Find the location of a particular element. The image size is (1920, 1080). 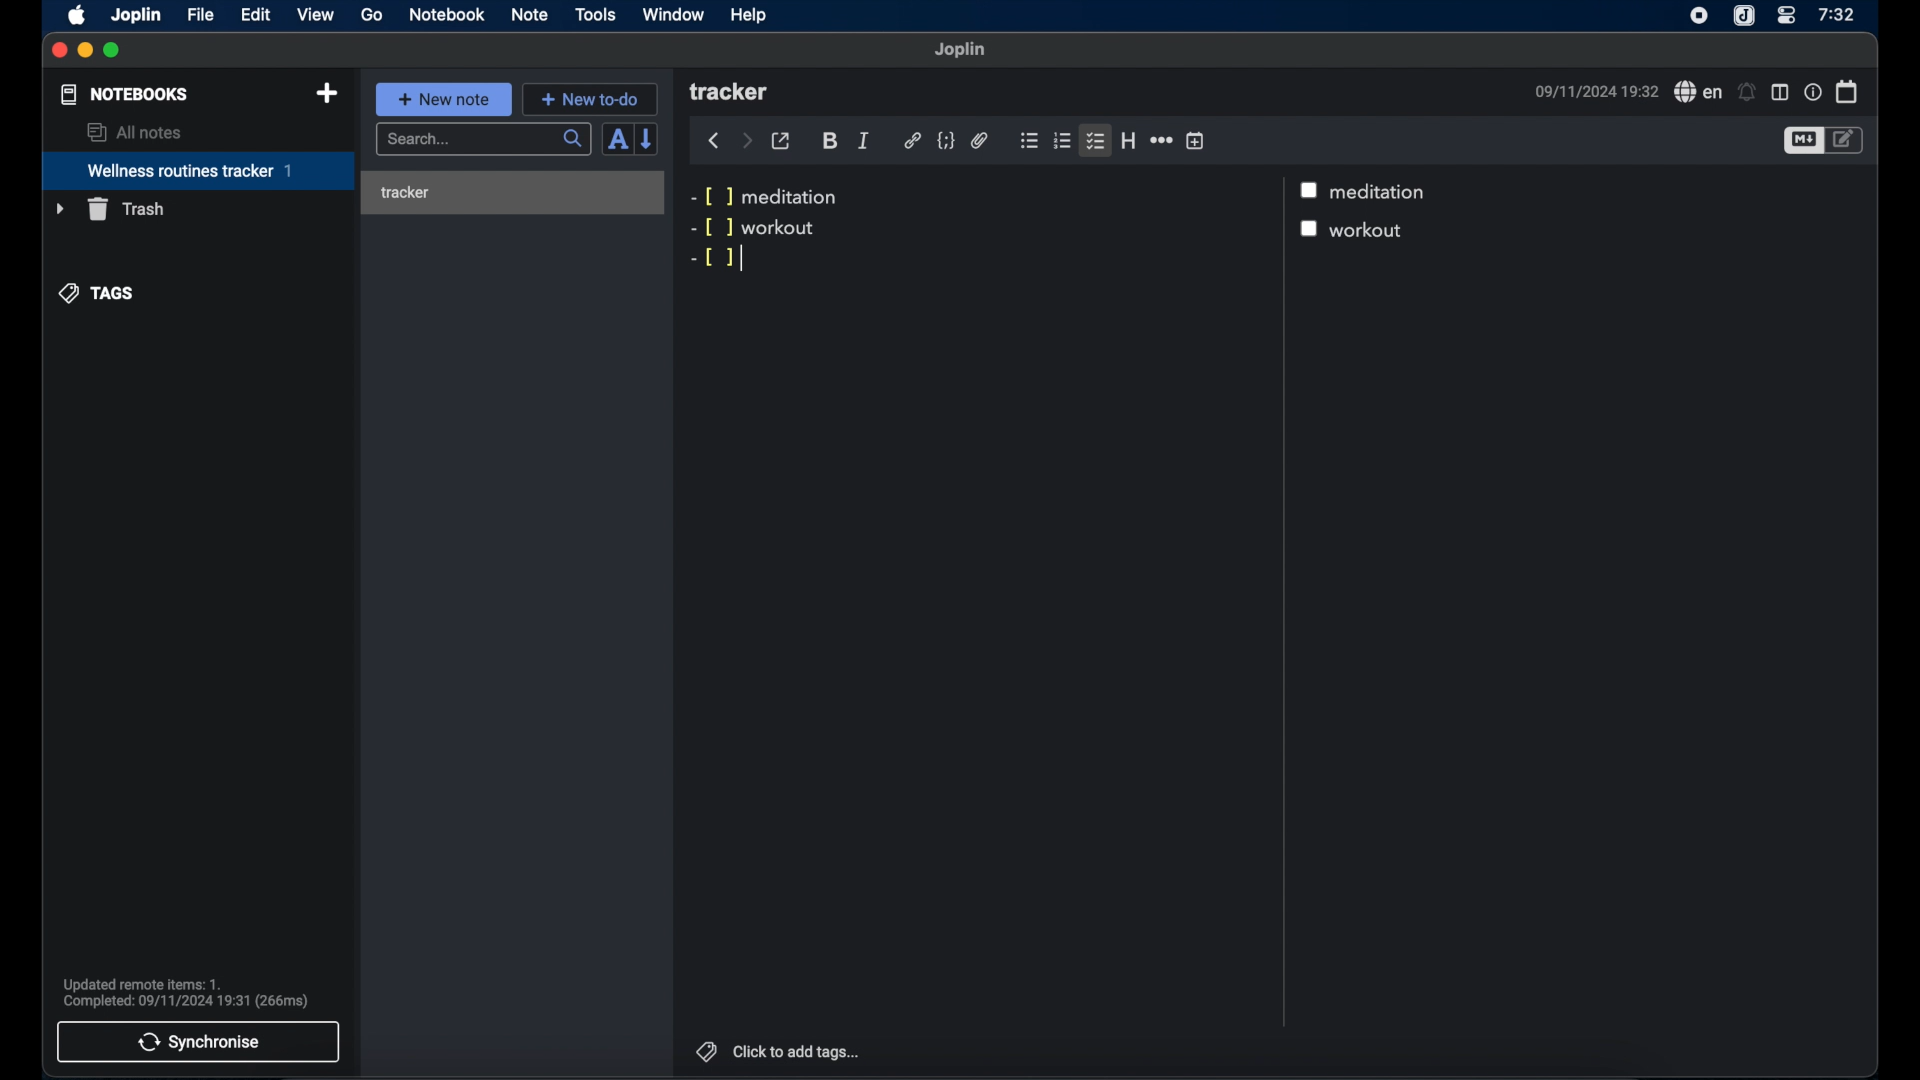

control center is located at coordinates (1787, 16).